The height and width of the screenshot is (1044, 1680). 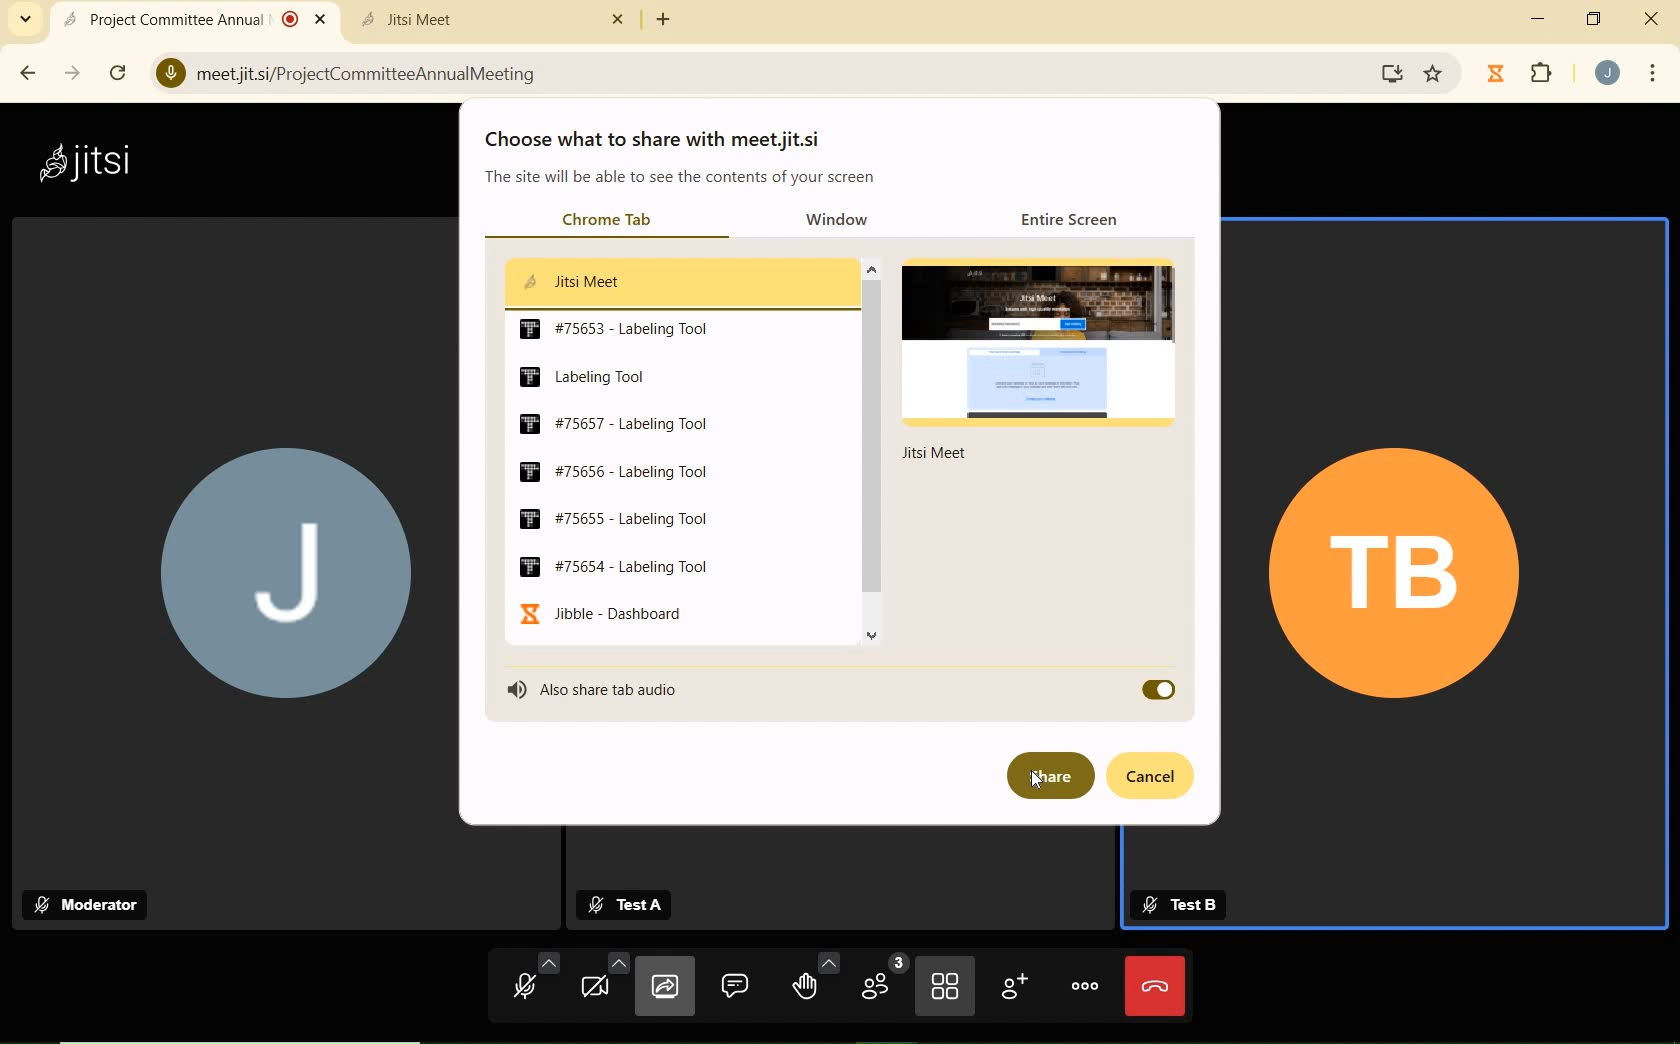 I want to click on J, so click(x=225, y=544).